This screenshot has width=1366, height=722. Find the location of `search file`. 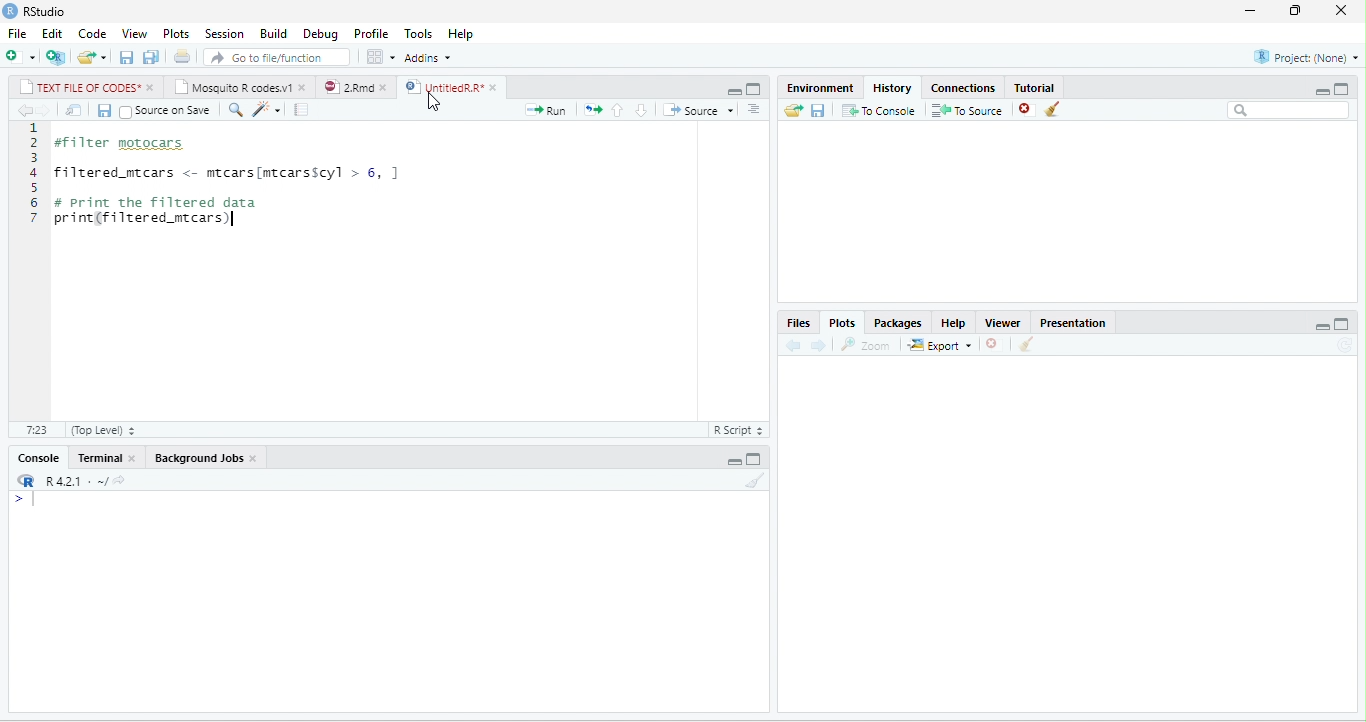

search file is located at coordinates (276, 58).